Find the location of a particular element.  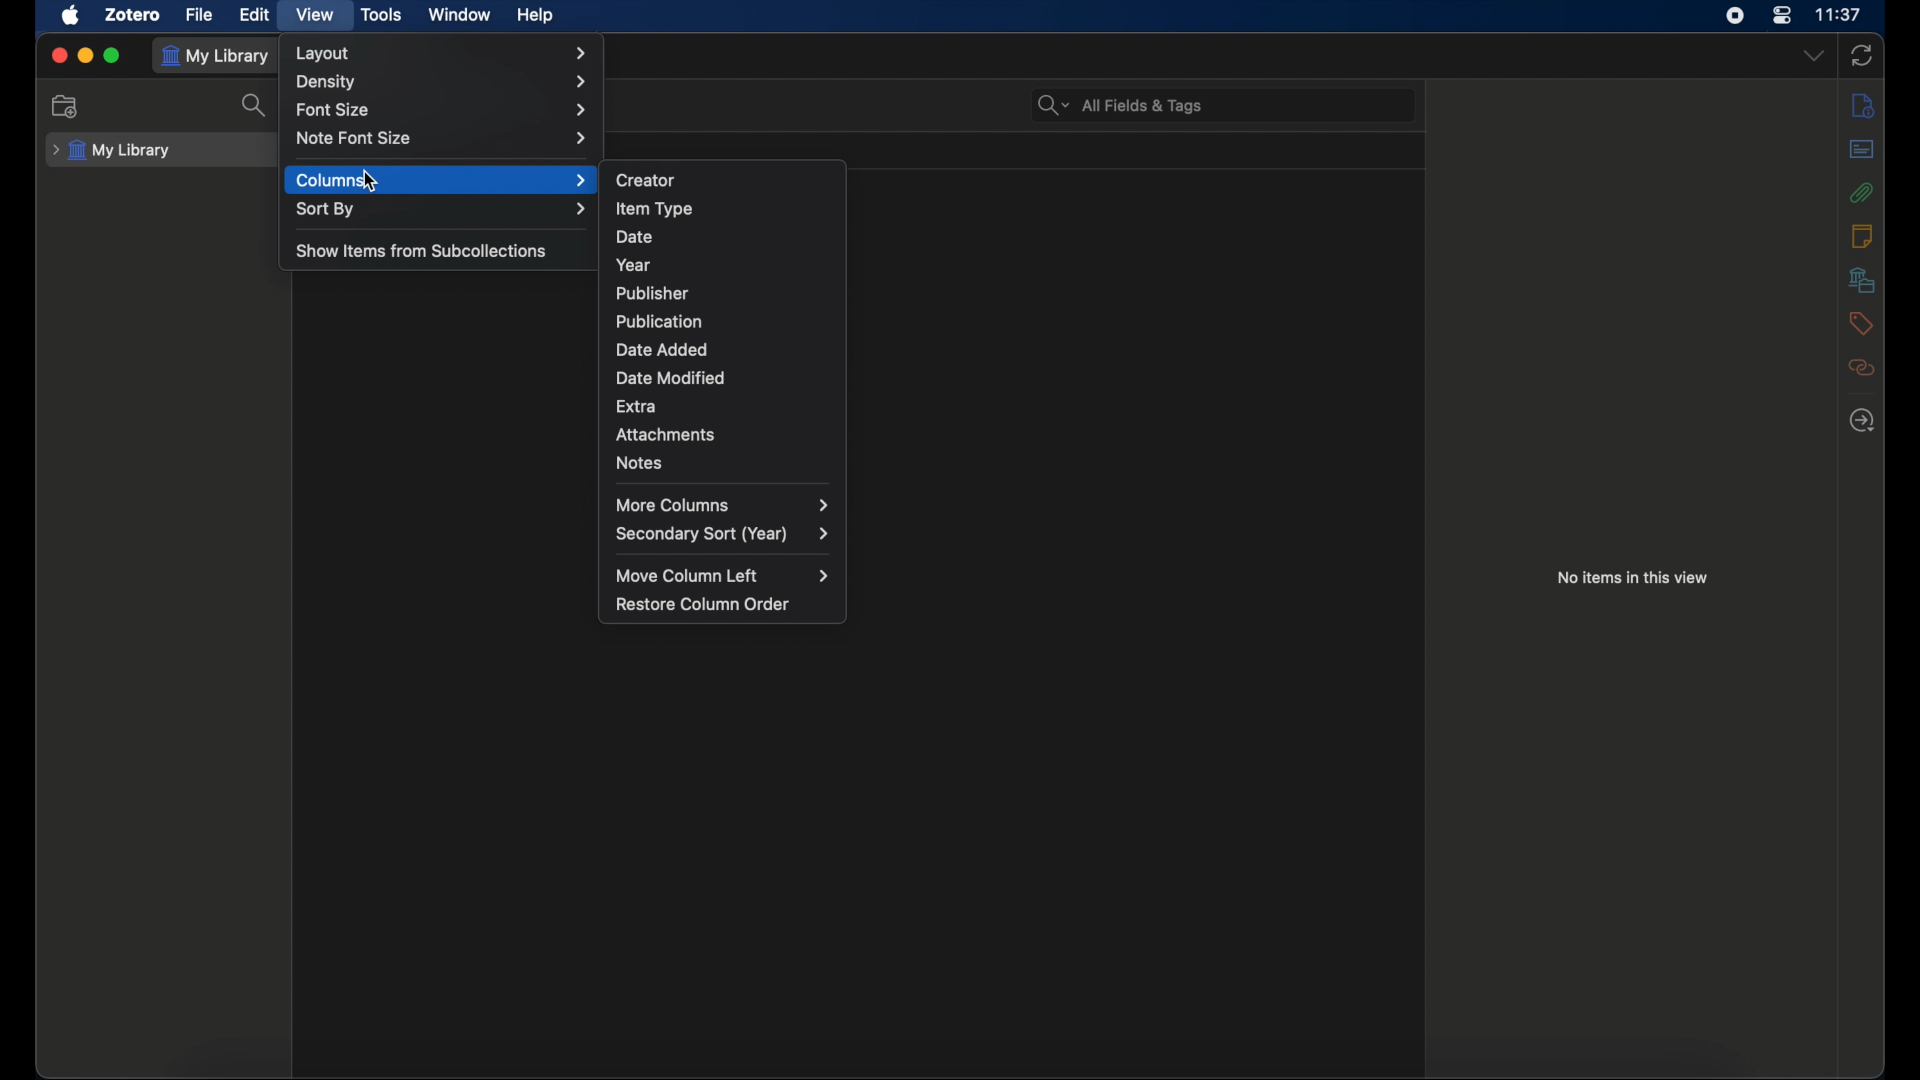

date added is located at coordinates (662, 350).